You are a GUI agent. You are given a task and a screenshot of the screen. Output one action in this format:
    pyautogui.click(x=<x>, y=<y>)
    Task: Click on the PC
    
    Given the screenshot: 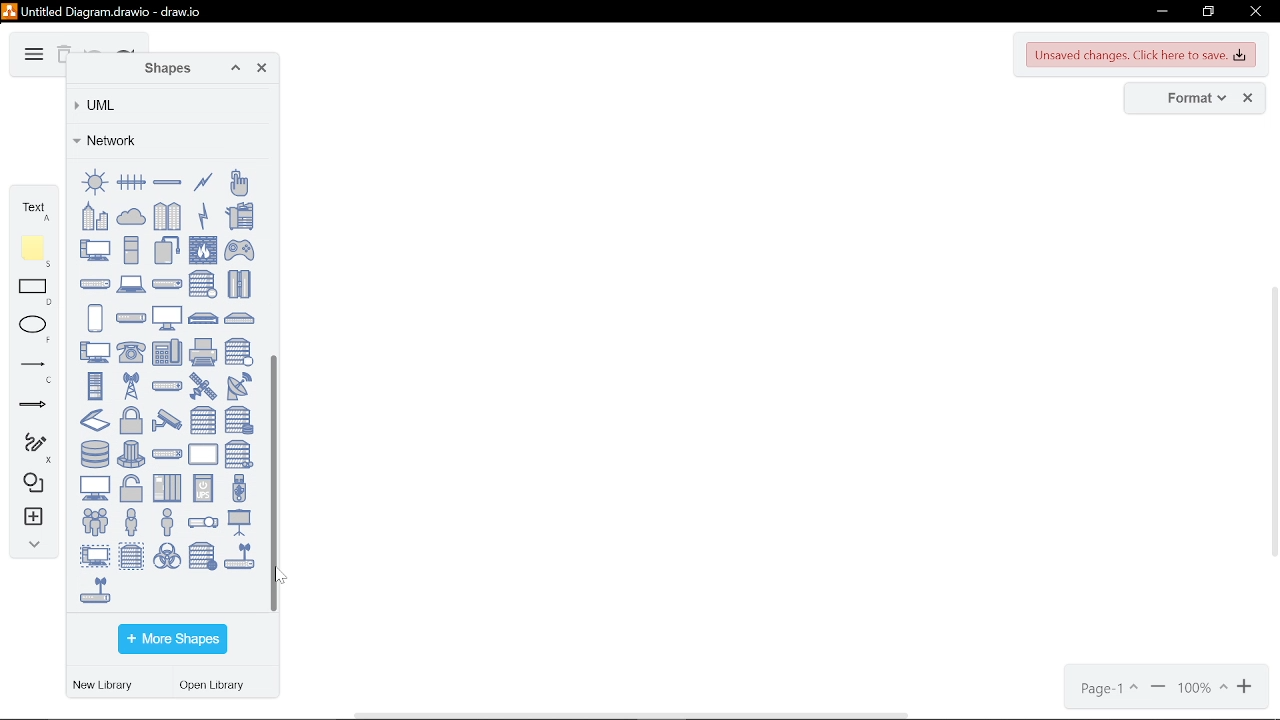 What is the action you would take?
    pyautogui.click(x=95, y=249)
    